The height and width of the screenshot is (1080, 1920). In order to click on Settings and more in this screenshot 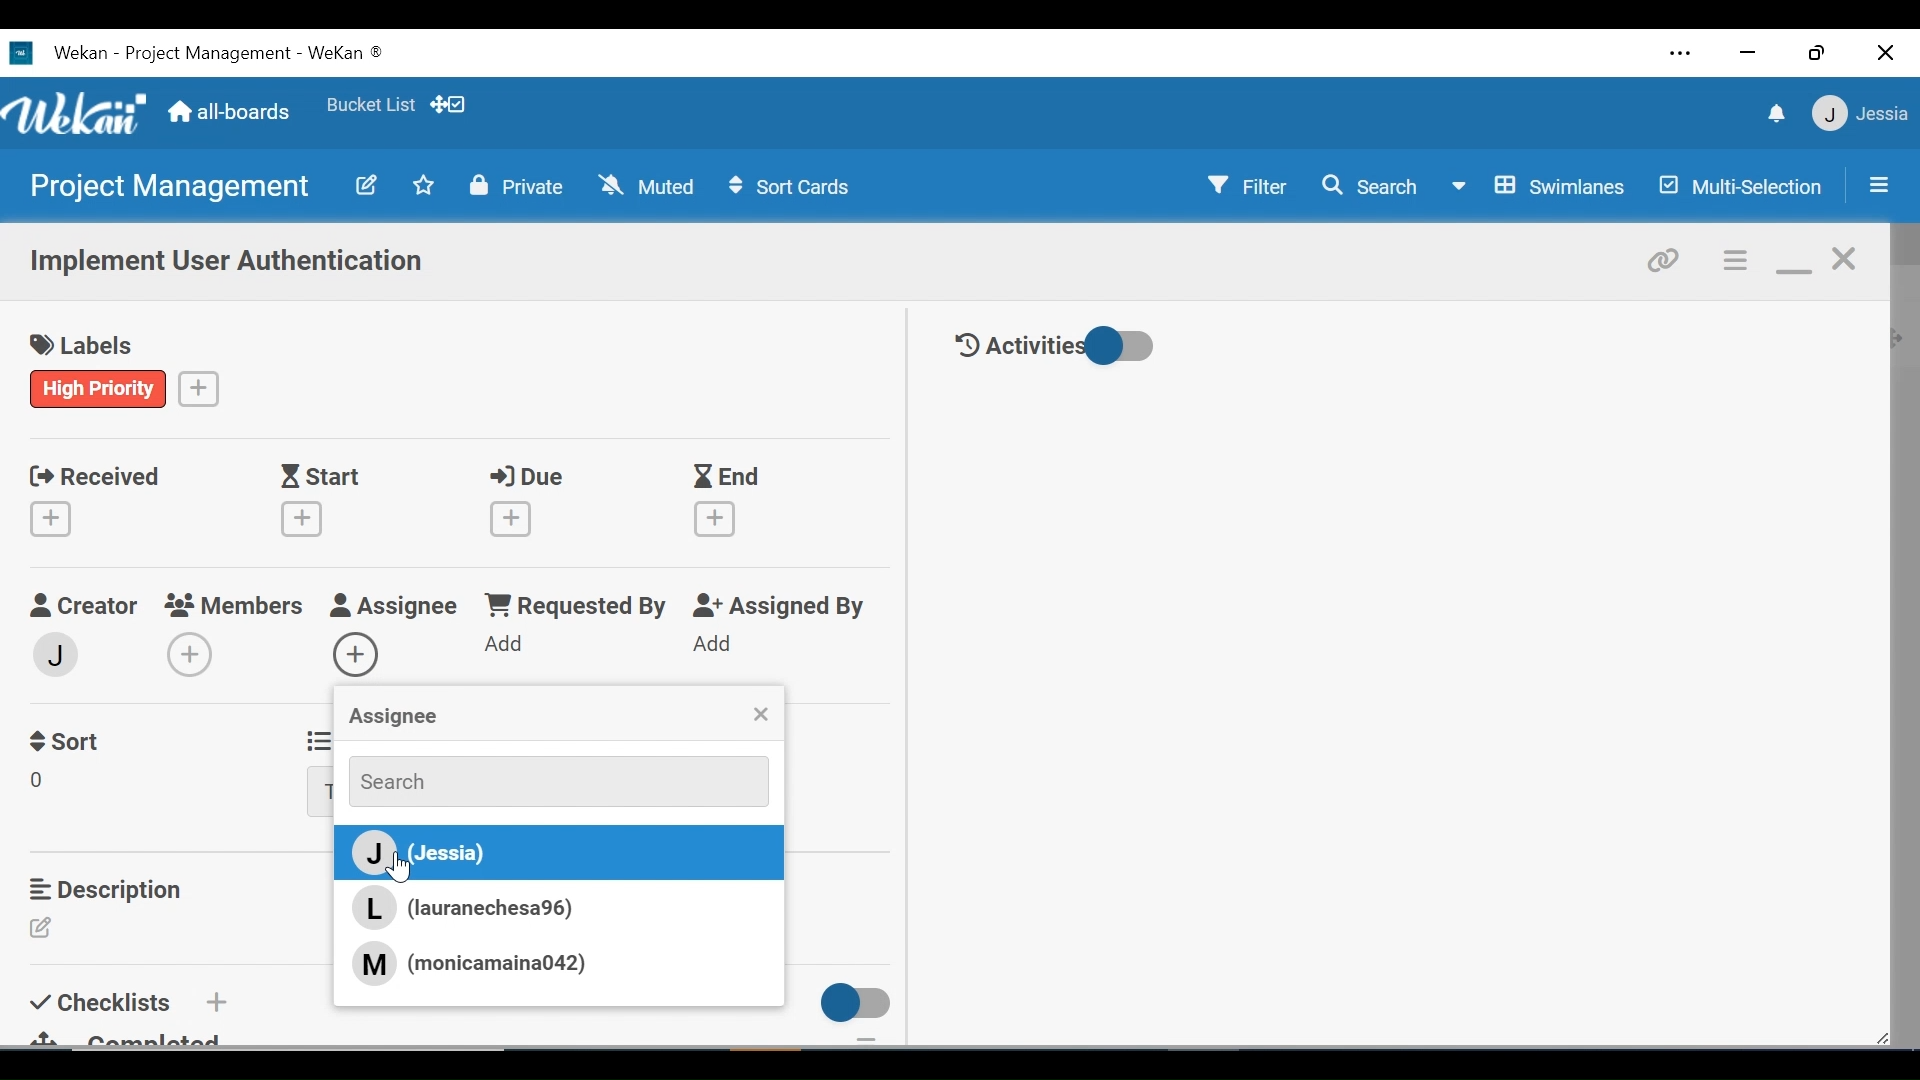, I will do `click(1682, 56)`.